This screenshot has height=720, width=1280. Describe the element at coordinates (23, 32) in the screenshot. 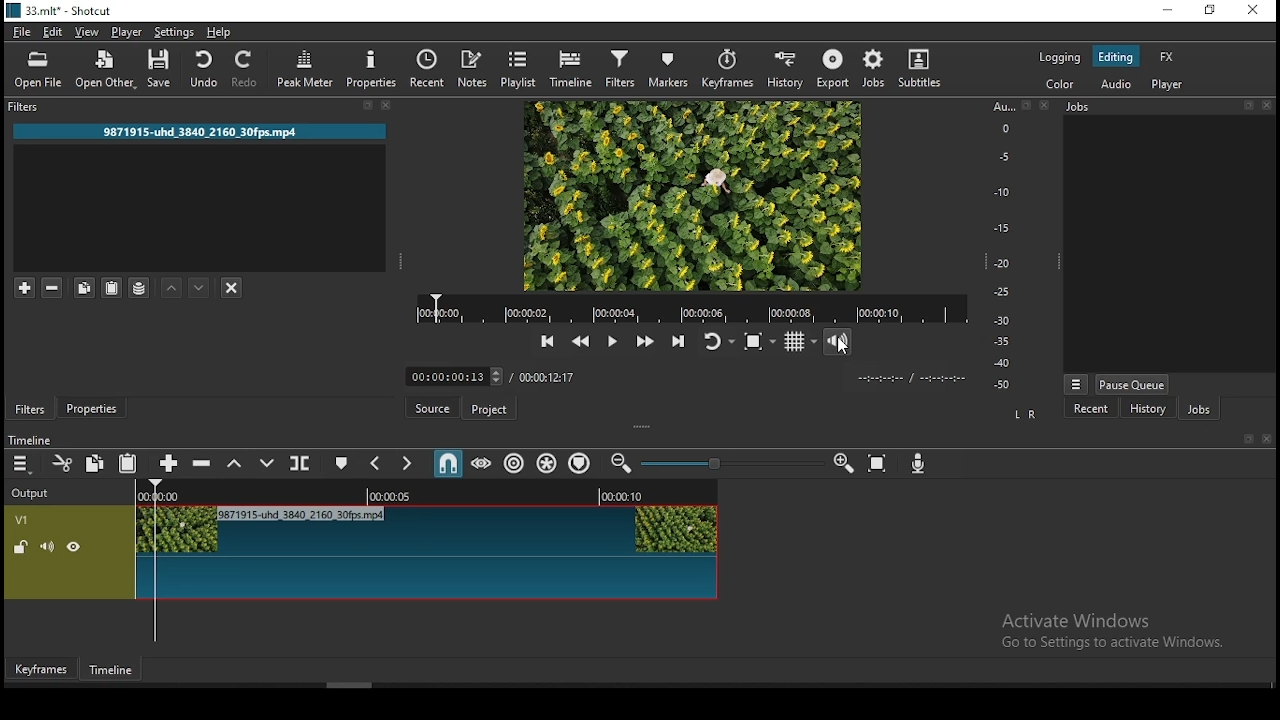

I see `file` at that location.